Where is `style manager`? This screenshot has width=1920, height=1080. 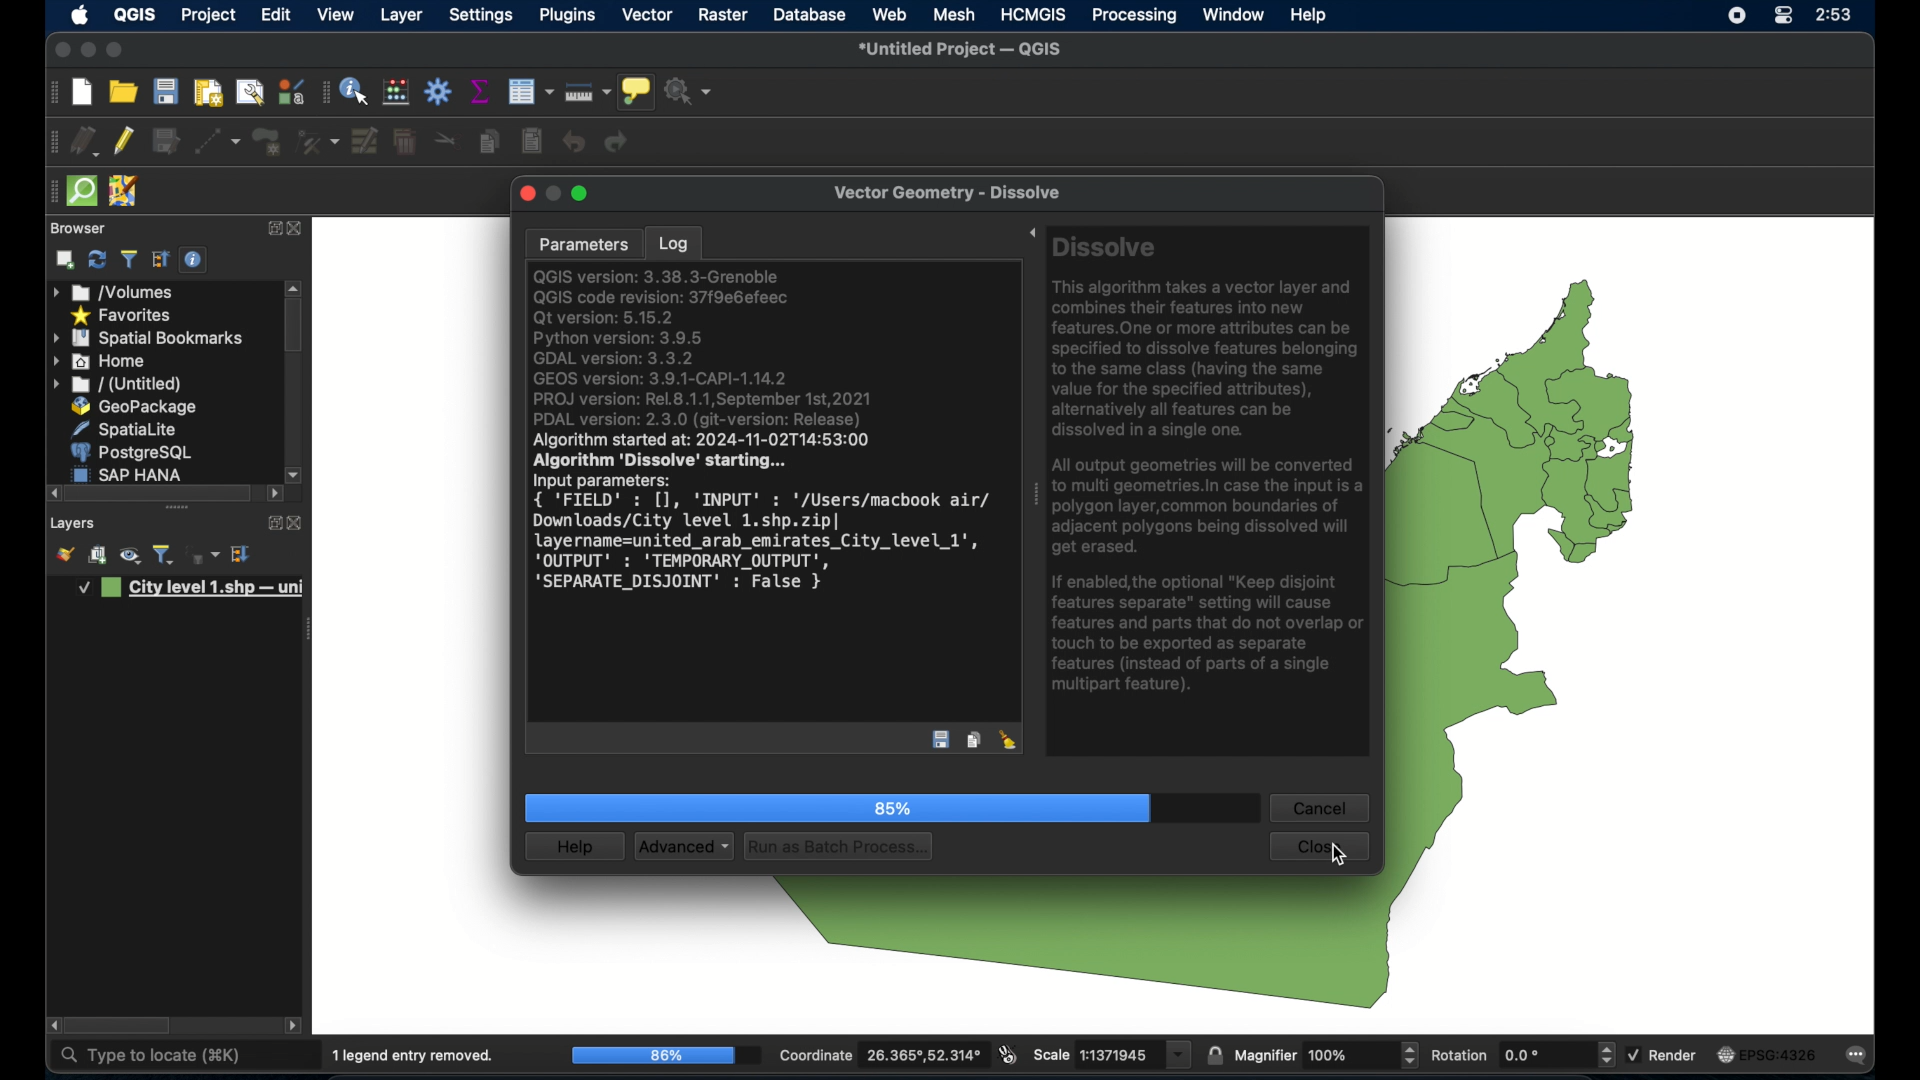 style manager is located at coordinates (289, 91).